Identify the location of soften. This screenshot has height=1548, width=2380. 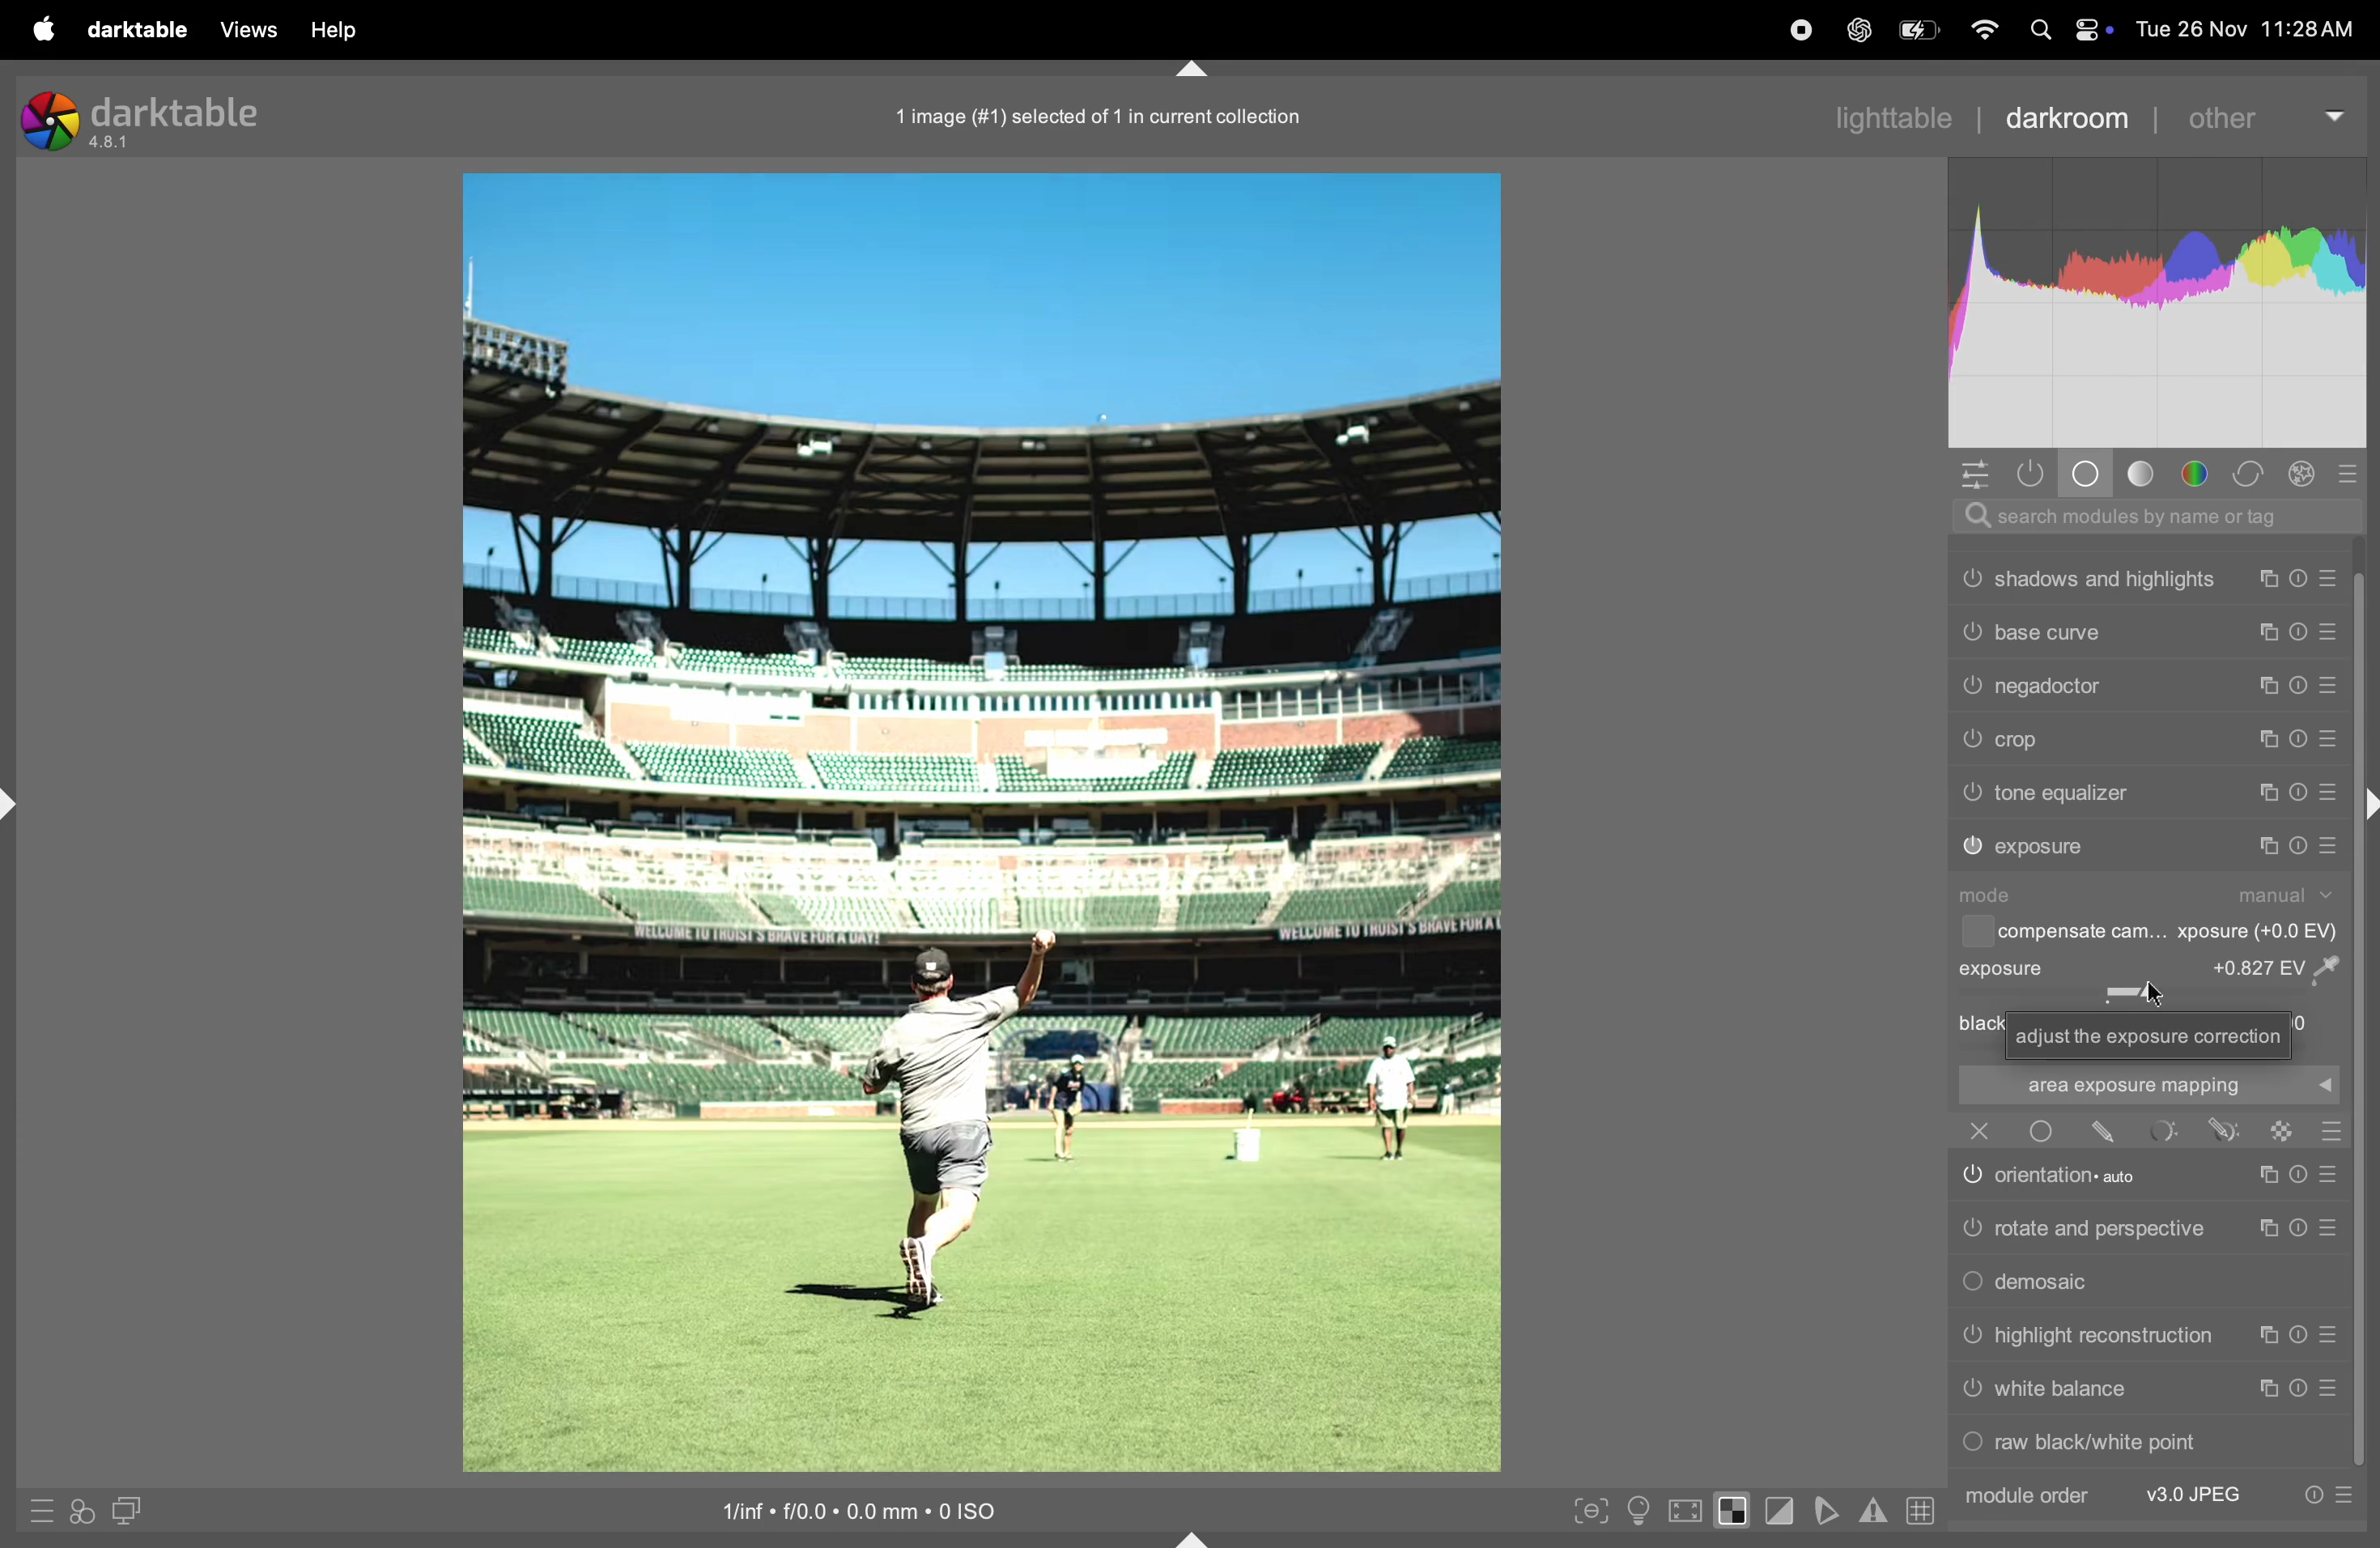
(1830, 1510).